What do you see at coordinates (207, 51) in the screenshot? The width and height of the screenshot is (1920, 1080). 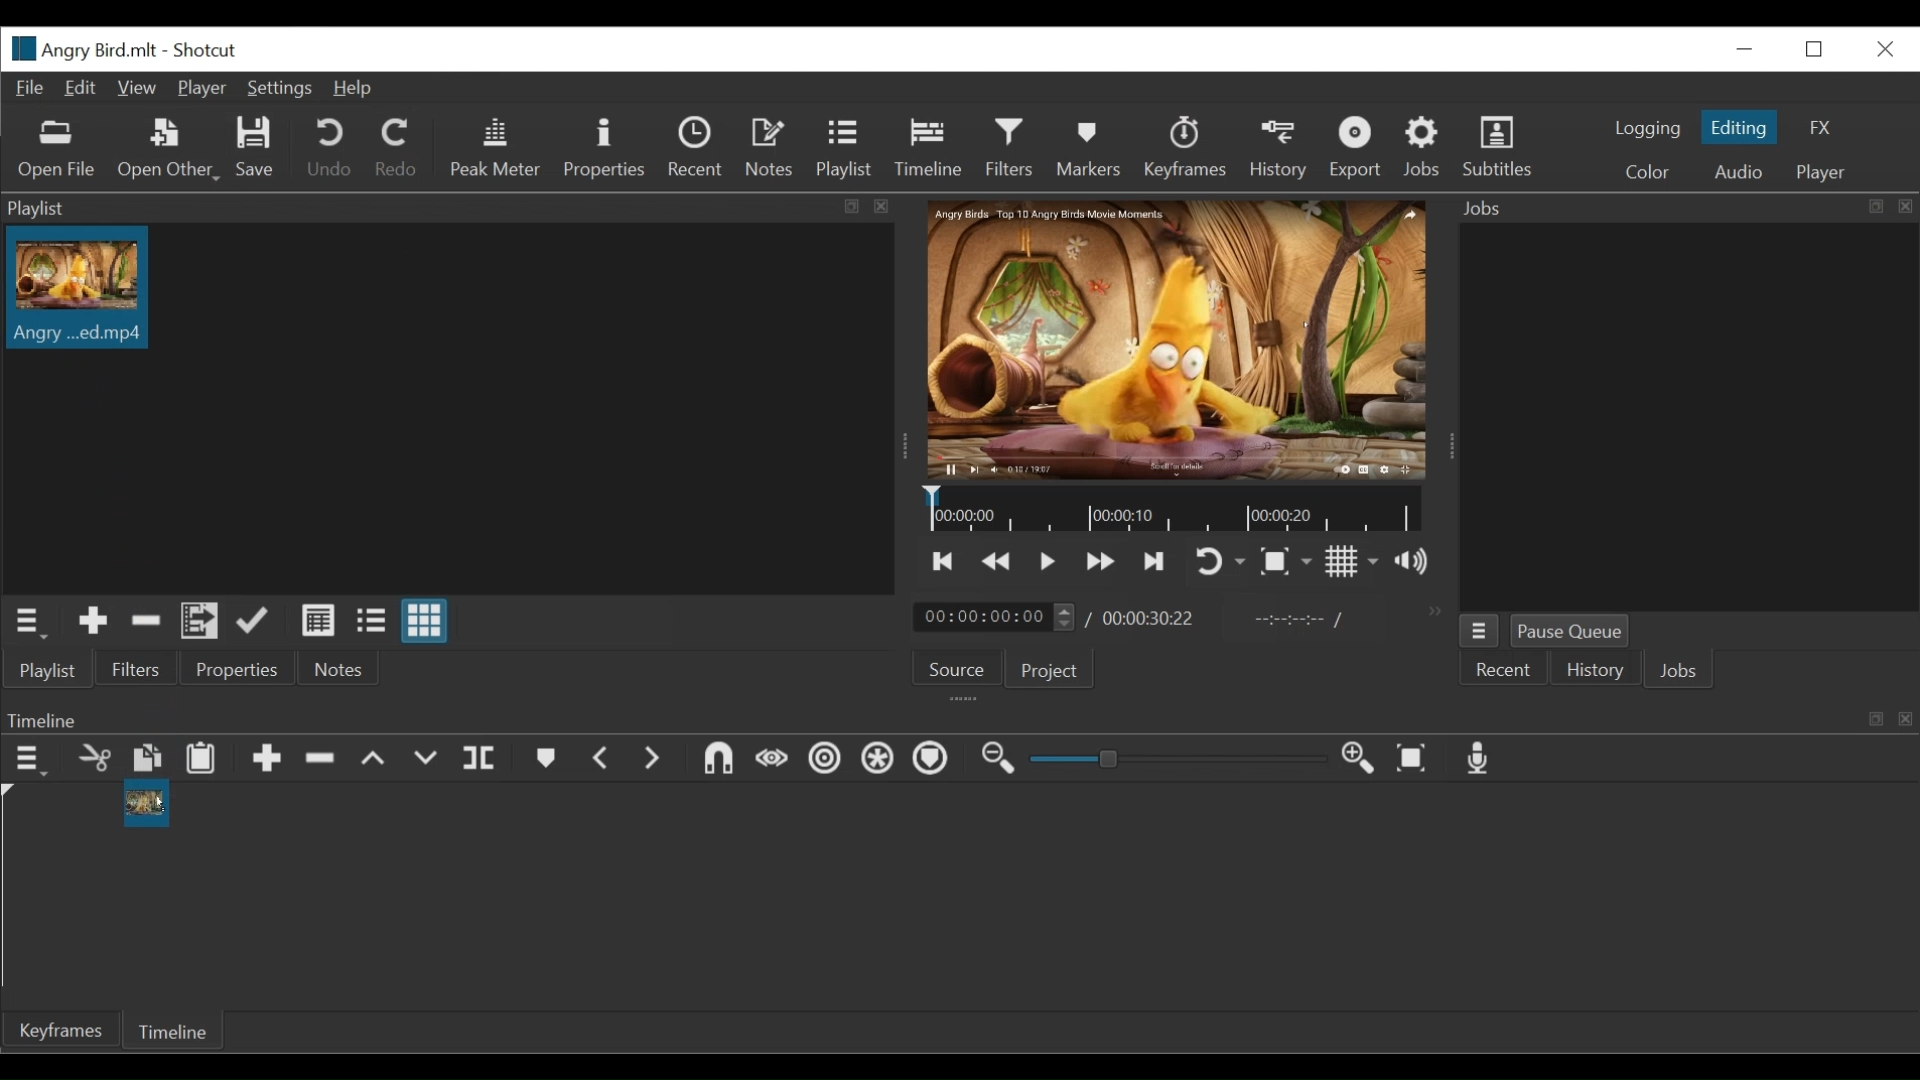 I see `Shotcut` at bounding box center [207, 51].